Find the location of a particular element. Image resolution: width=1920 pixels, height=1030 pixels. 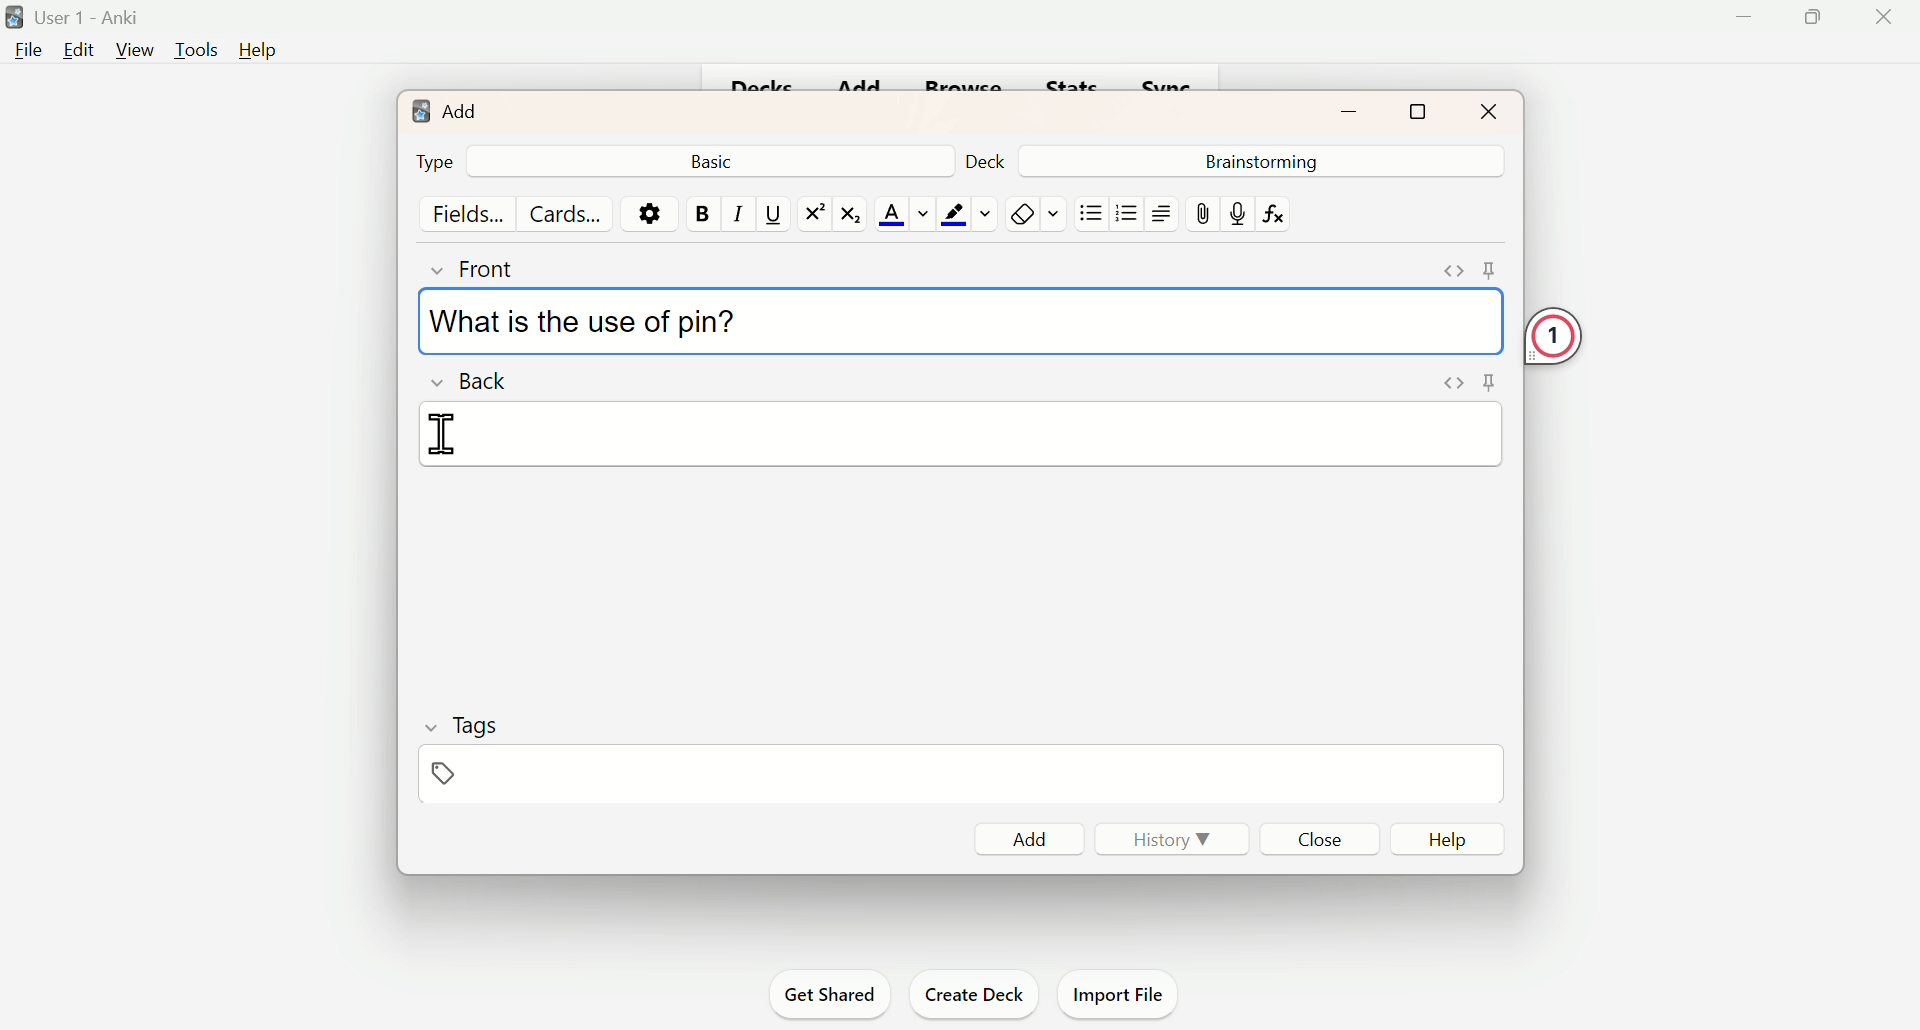

Minimise is located at coordinates (1741, 24).